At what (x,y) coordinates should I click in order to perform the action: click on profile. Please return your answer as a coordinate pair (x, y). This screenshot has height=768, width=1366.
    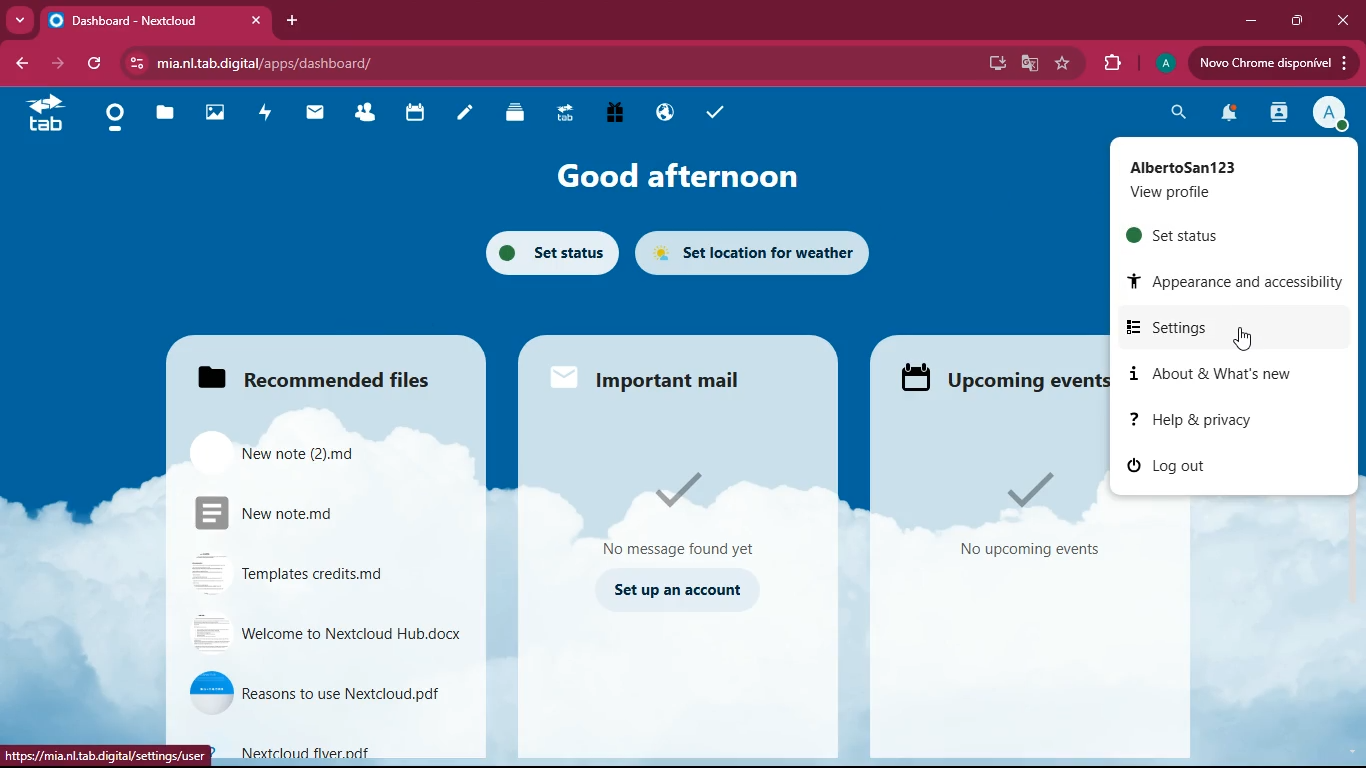
    Looking at the image, I should click on (1328, 114).